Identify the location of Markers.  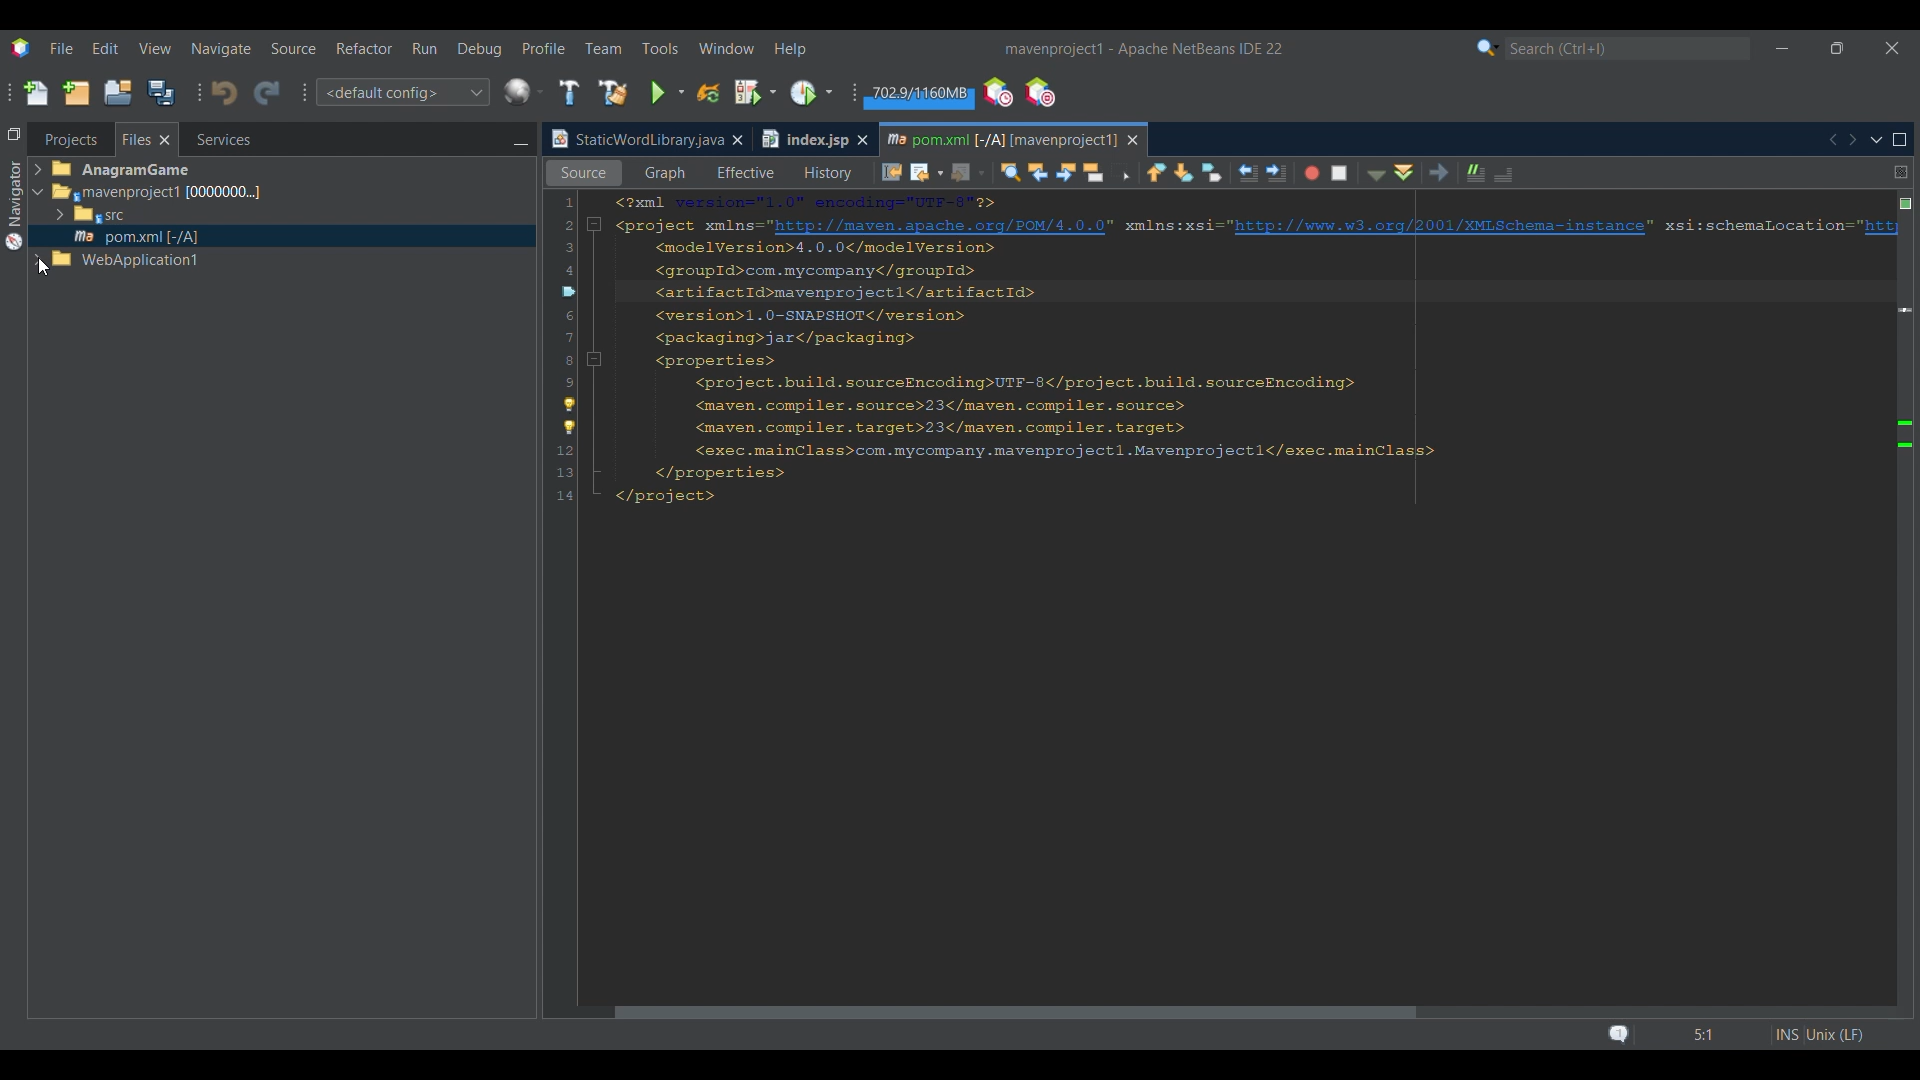
(1904, 878).